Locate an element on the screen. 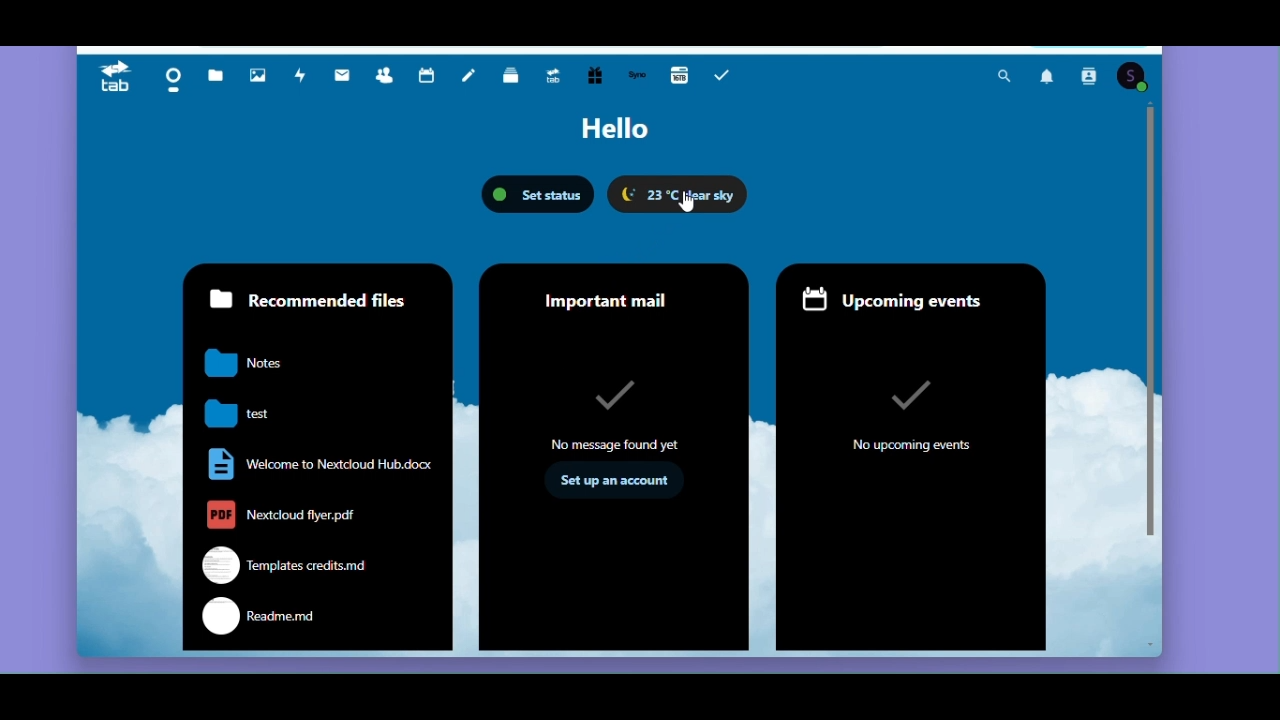 The height and width of the screenshot is (720, 1280). Activity is located at coordinates (302, 80).